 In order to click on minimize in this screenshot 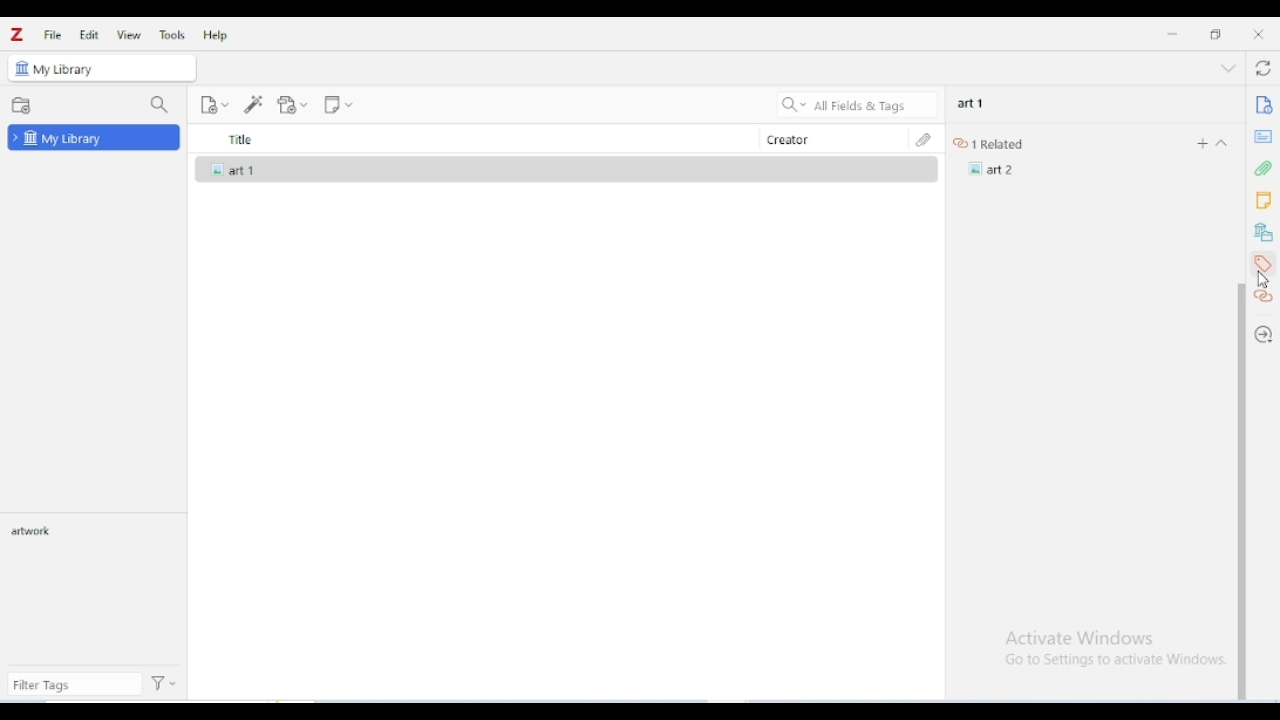, I will do `click(1172, 33)`.